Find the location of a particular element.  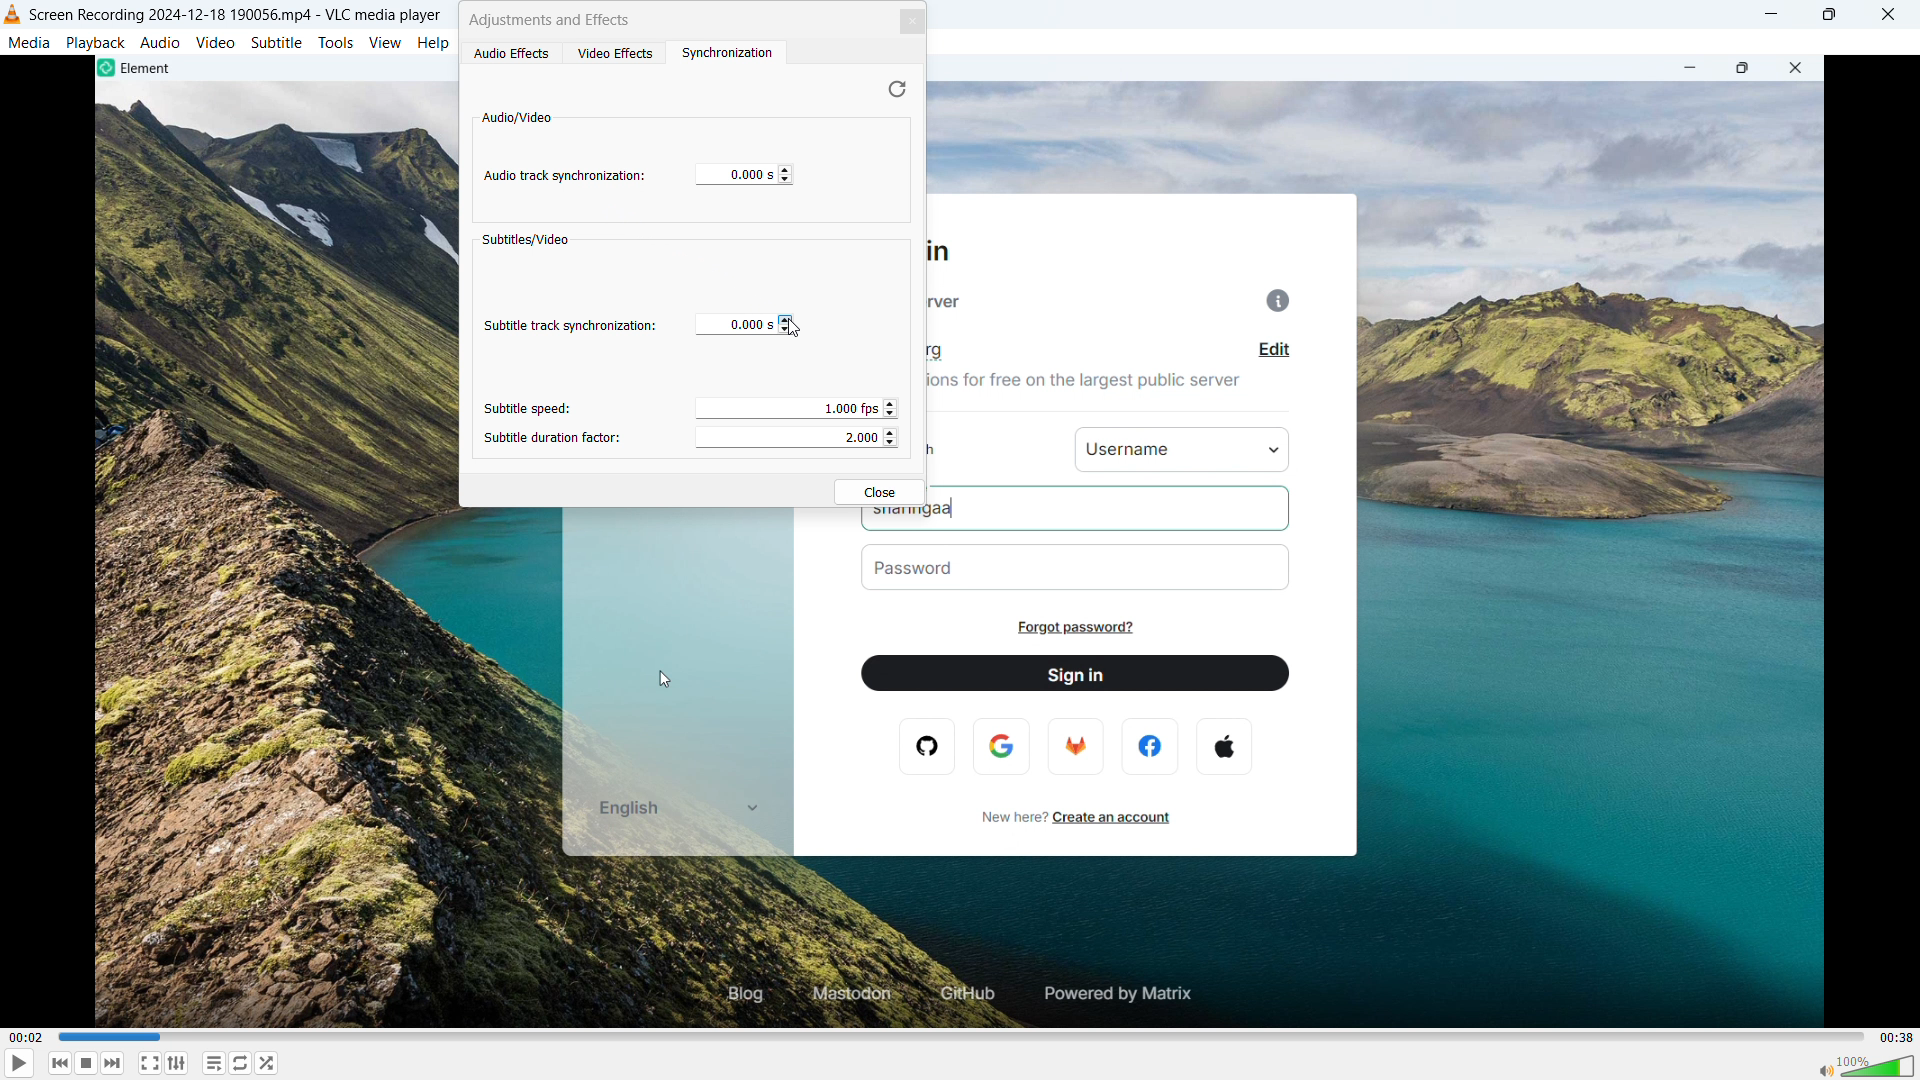

sign in with is located at coordinates (945, 448).